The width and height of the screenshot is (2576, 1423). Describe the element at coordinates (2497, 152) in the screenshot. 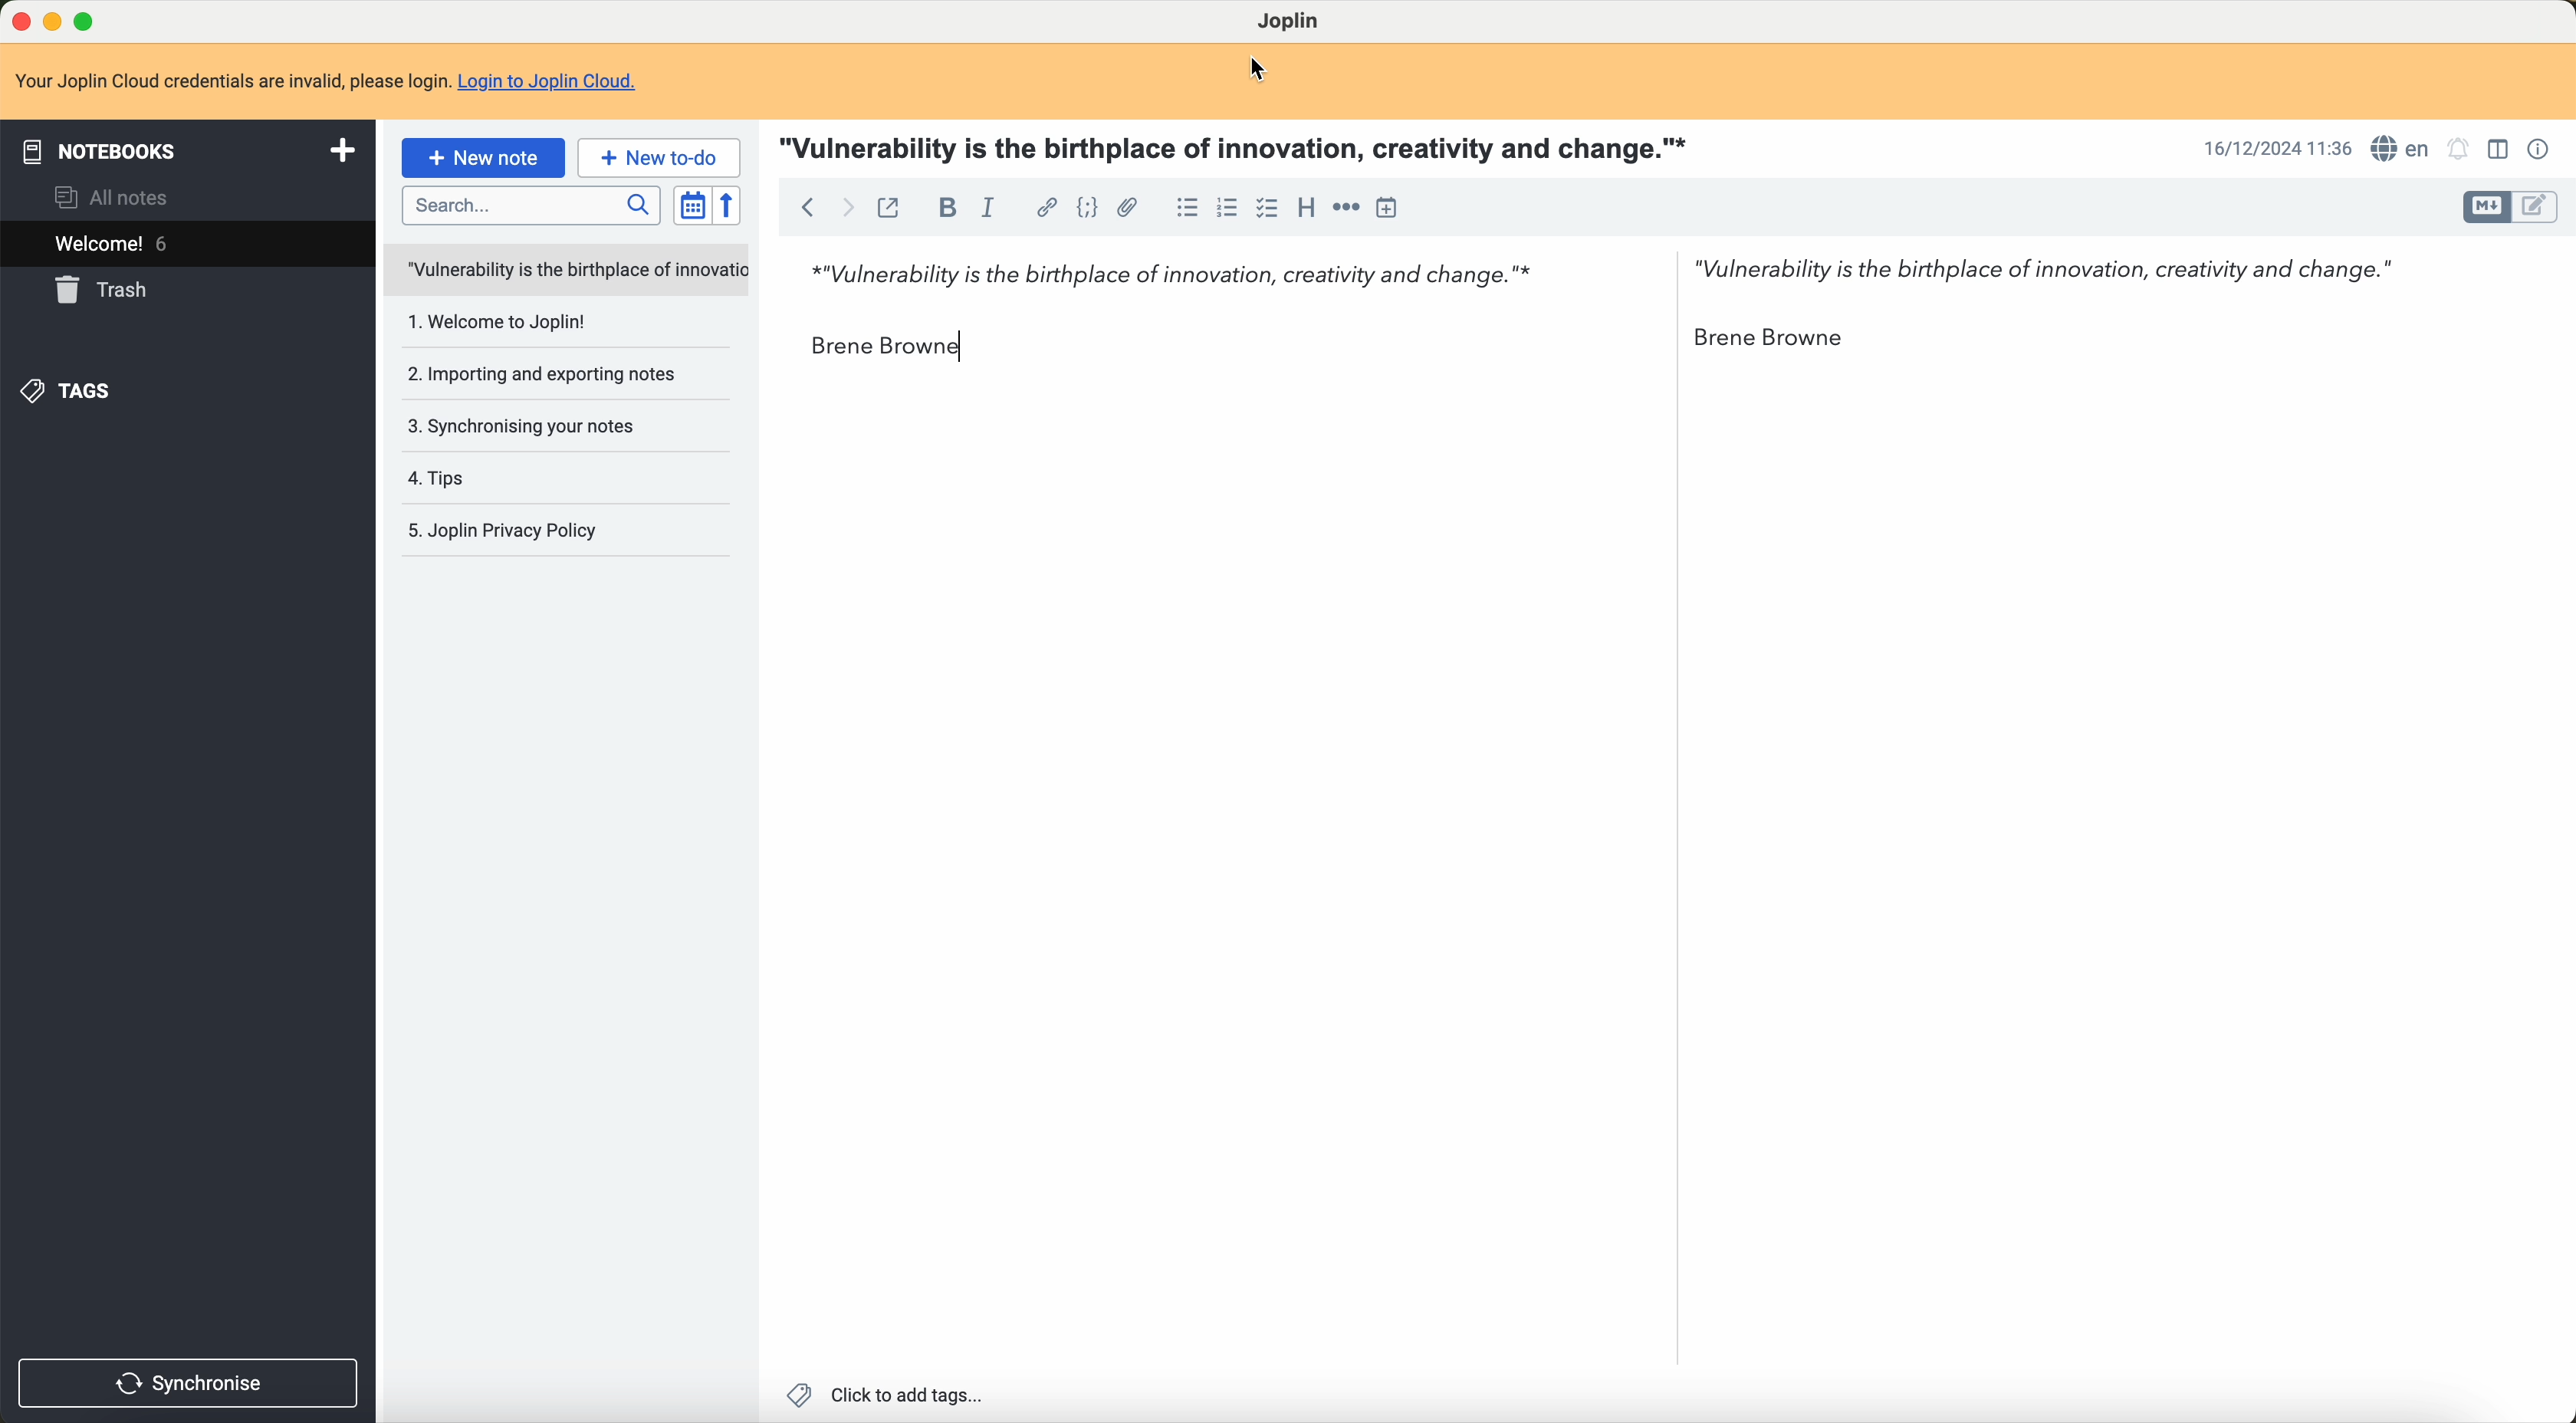

I see `toggle editor layout` at that location.